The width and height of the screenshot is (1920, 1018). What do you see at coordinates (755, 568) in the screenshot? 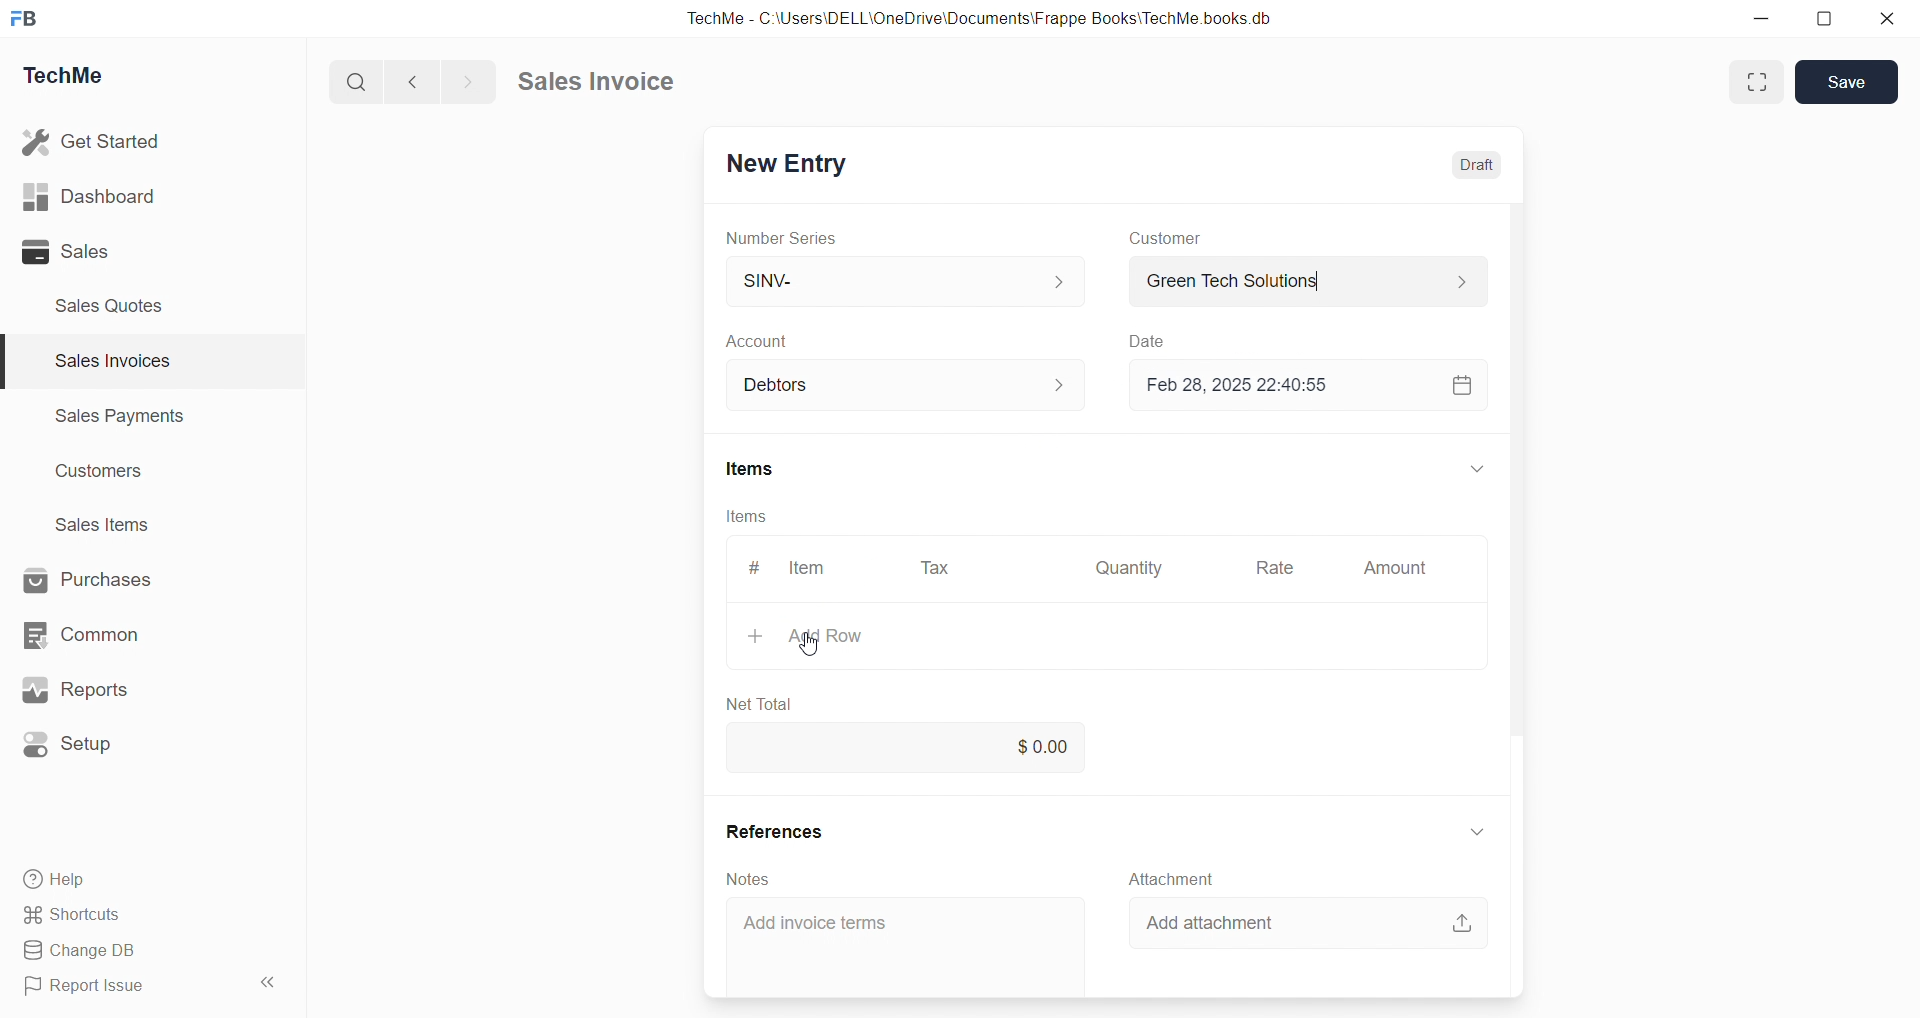
I see `#` at bounding box center [755, 568].